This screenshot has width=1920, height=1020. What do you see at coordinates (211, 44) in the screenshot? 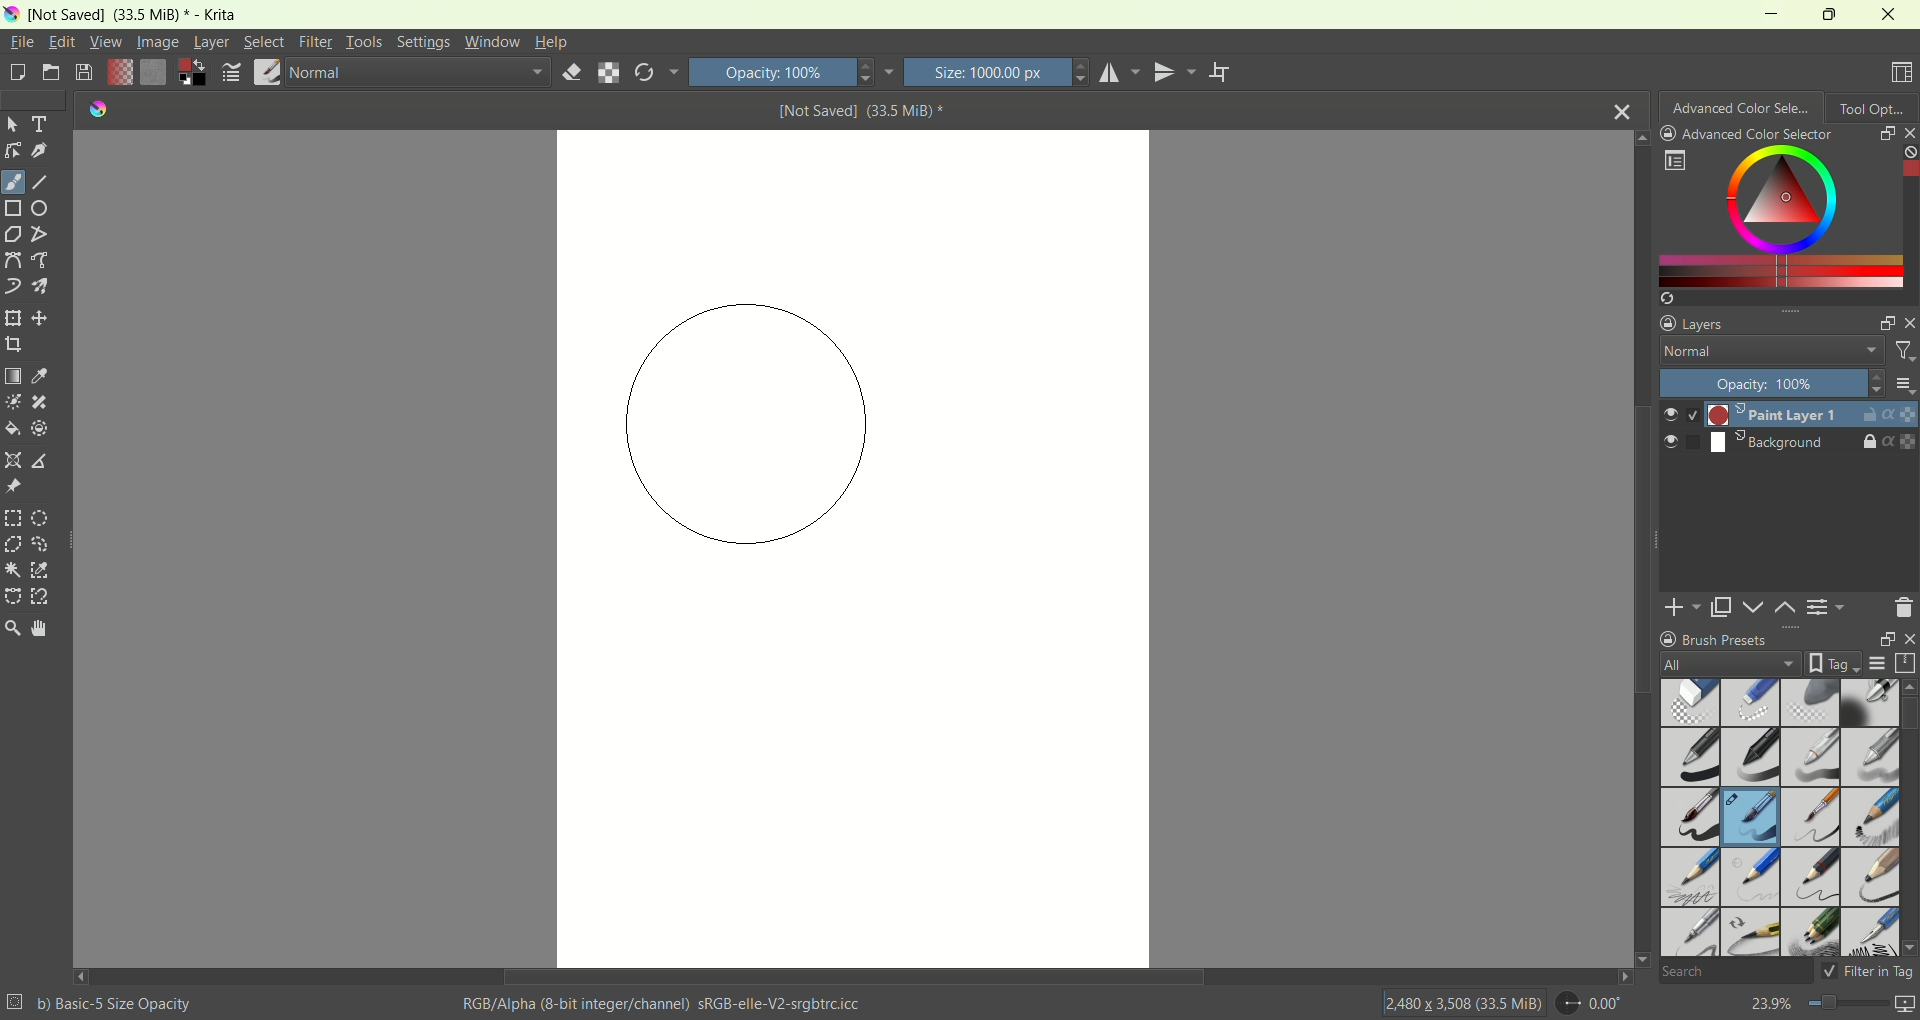
I see `layer` at bounding box center [211, 44].